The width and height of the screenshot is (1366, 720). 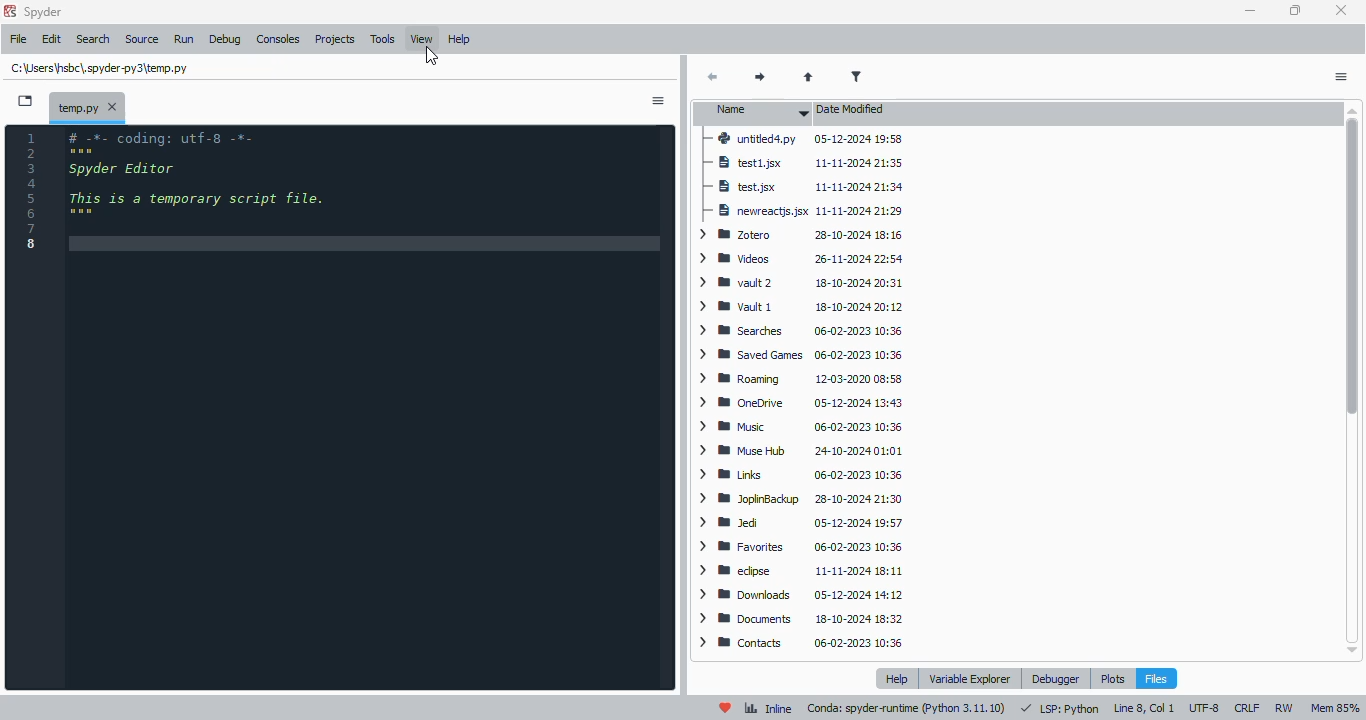 I want to click on vault 2, so click(x=801, y=281).